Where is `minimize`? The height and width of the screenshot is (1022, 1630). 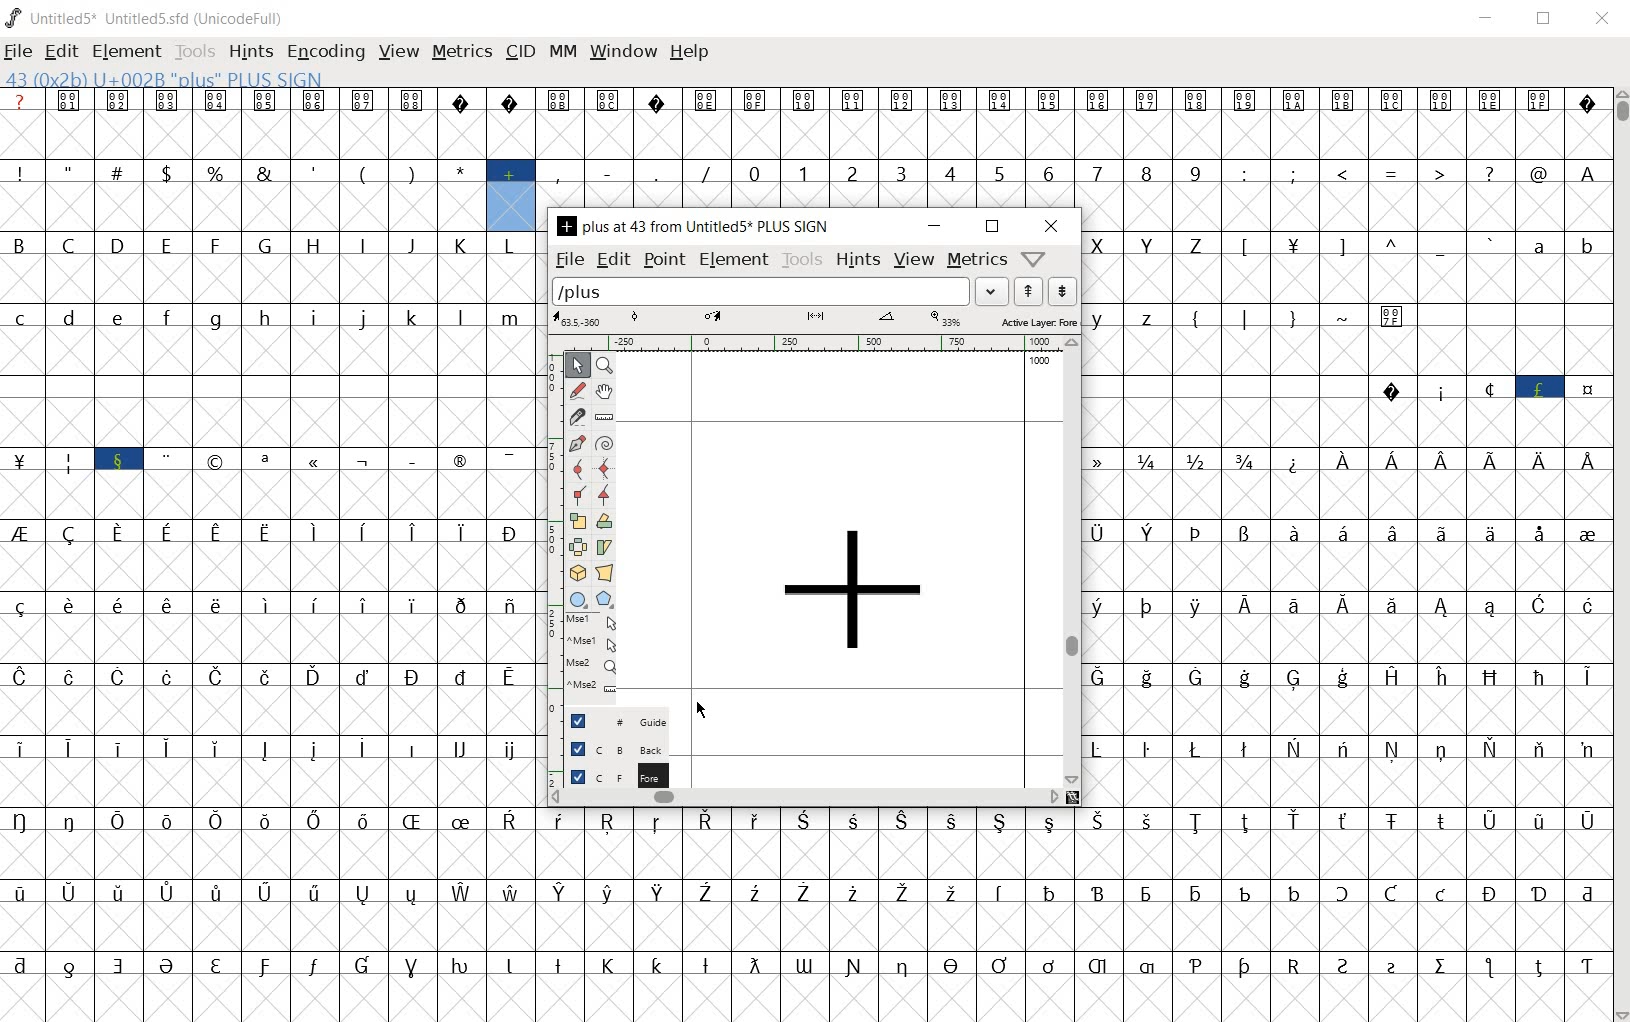
minimize is located at coordinates (936, 226).